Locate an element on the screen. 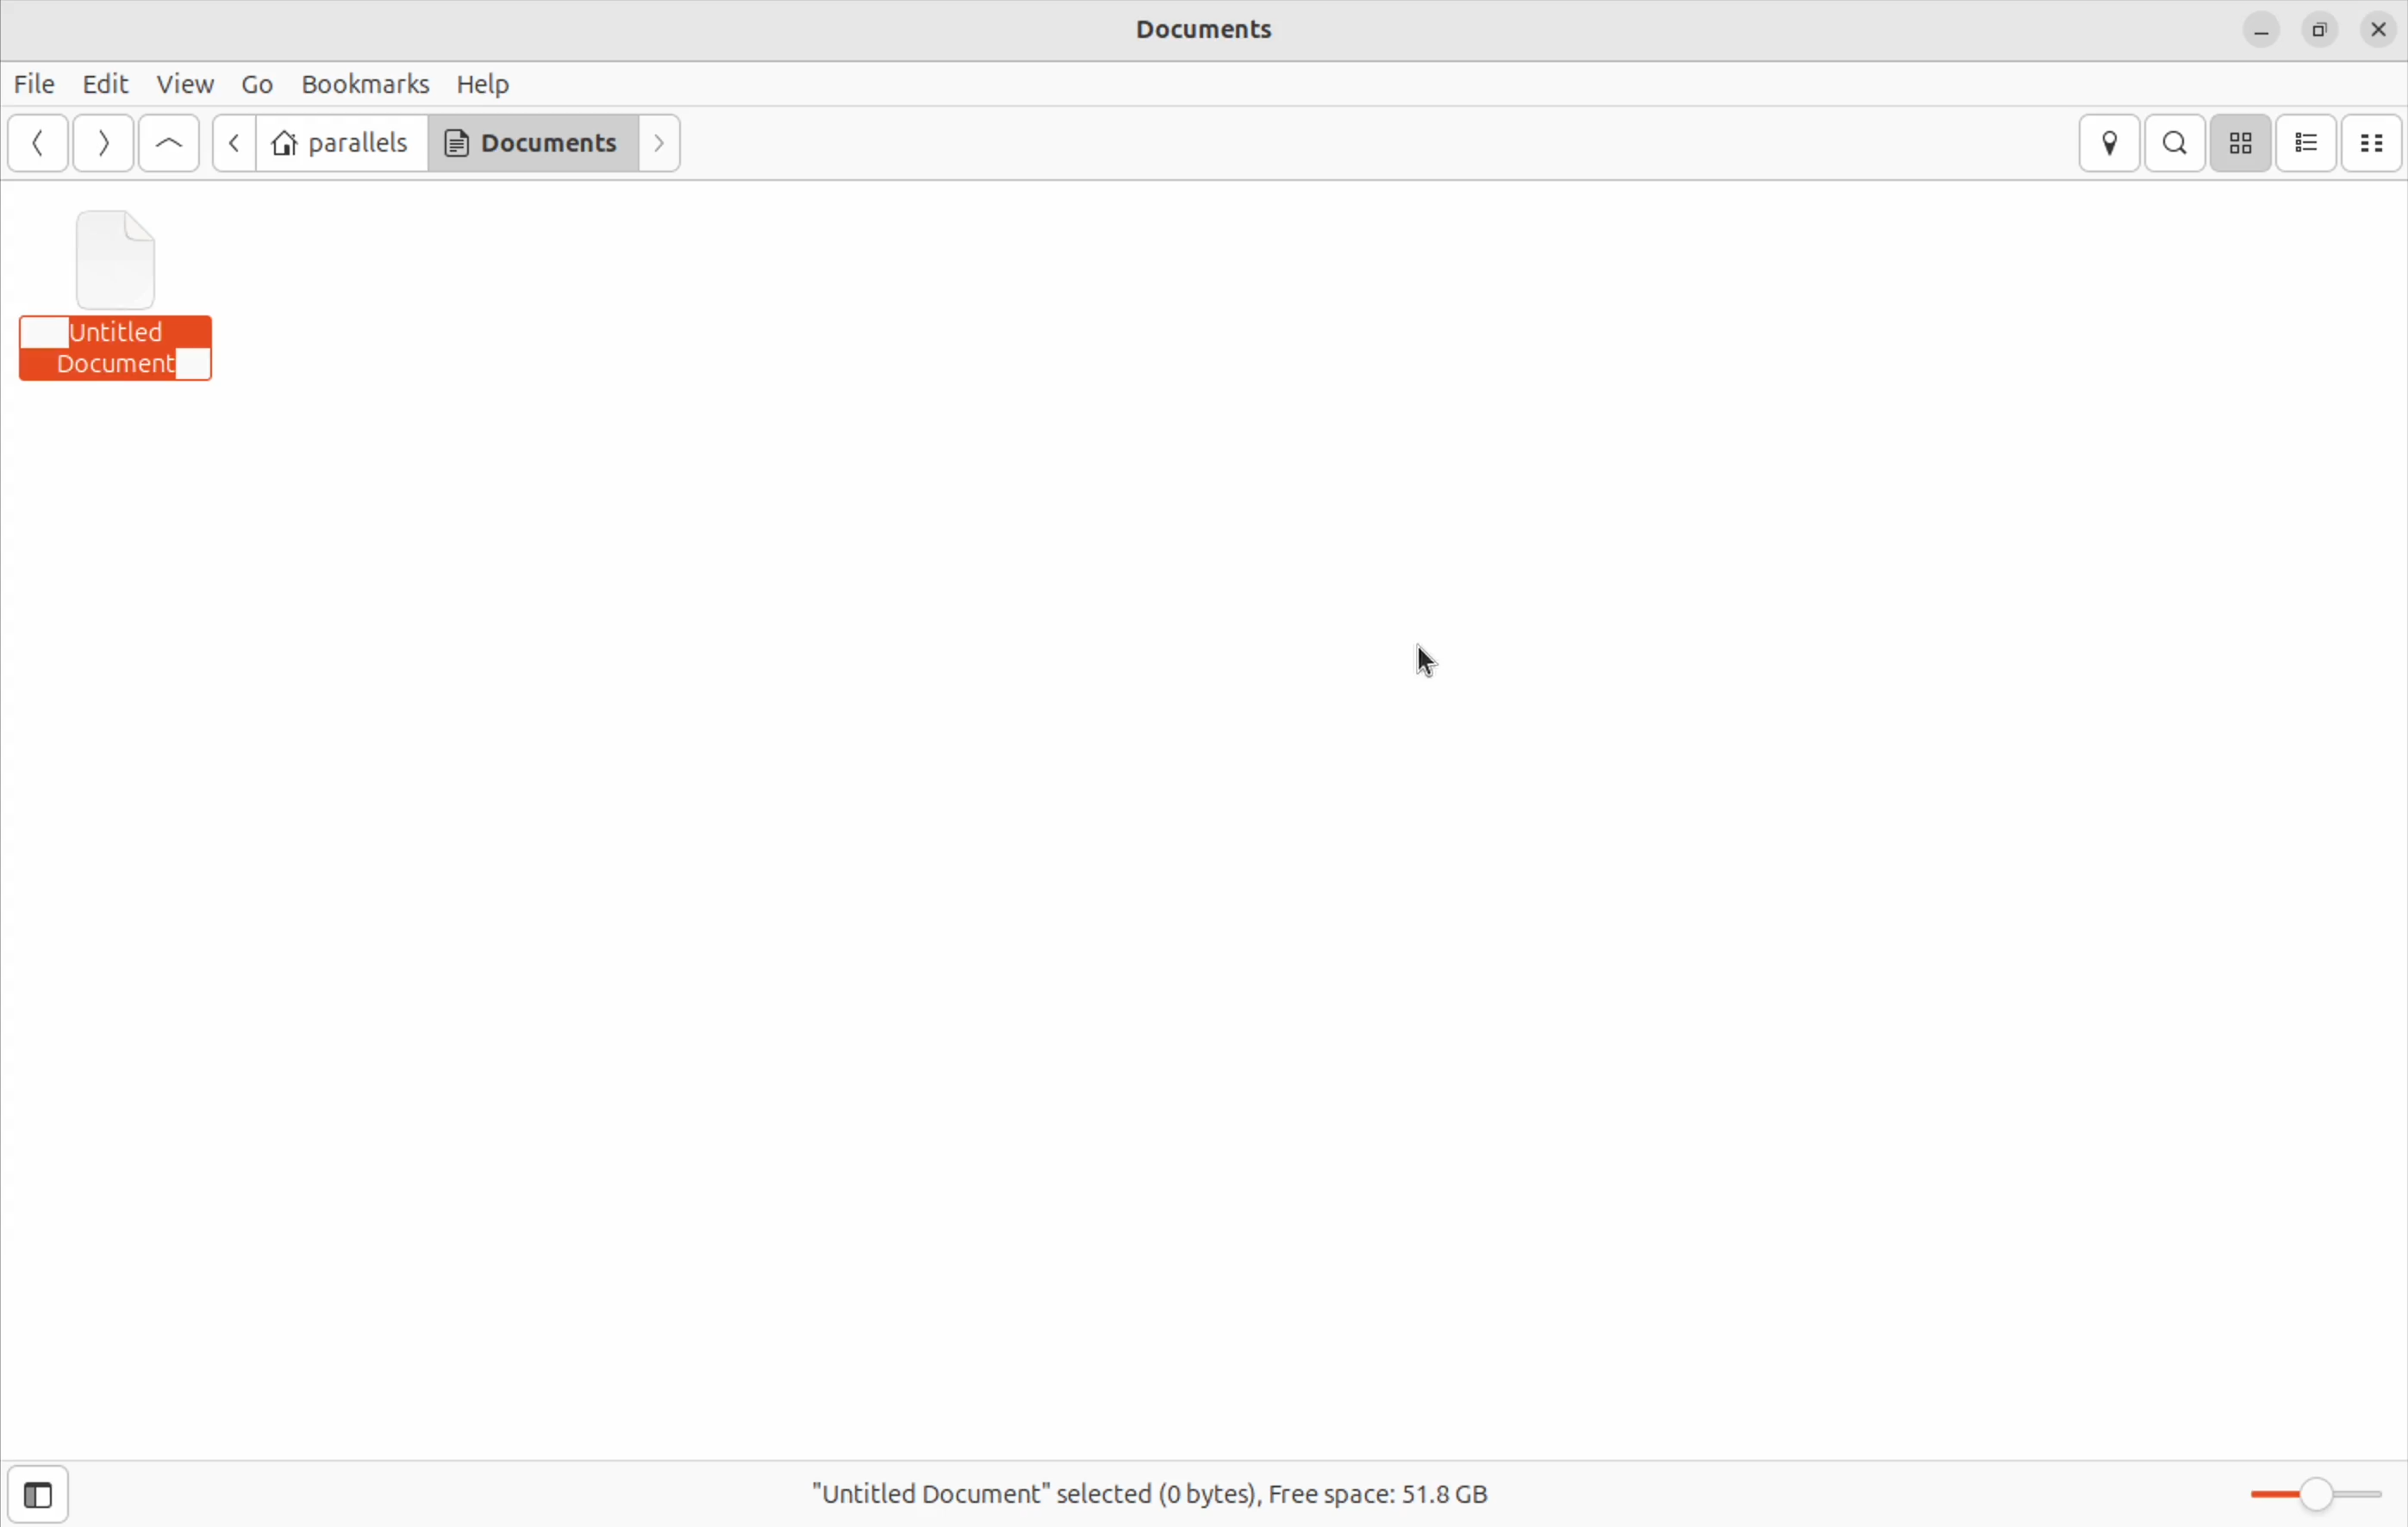 The height and width of the screenshot is (1527, 2408). Zoom is located at coordinates (2312, 1492).